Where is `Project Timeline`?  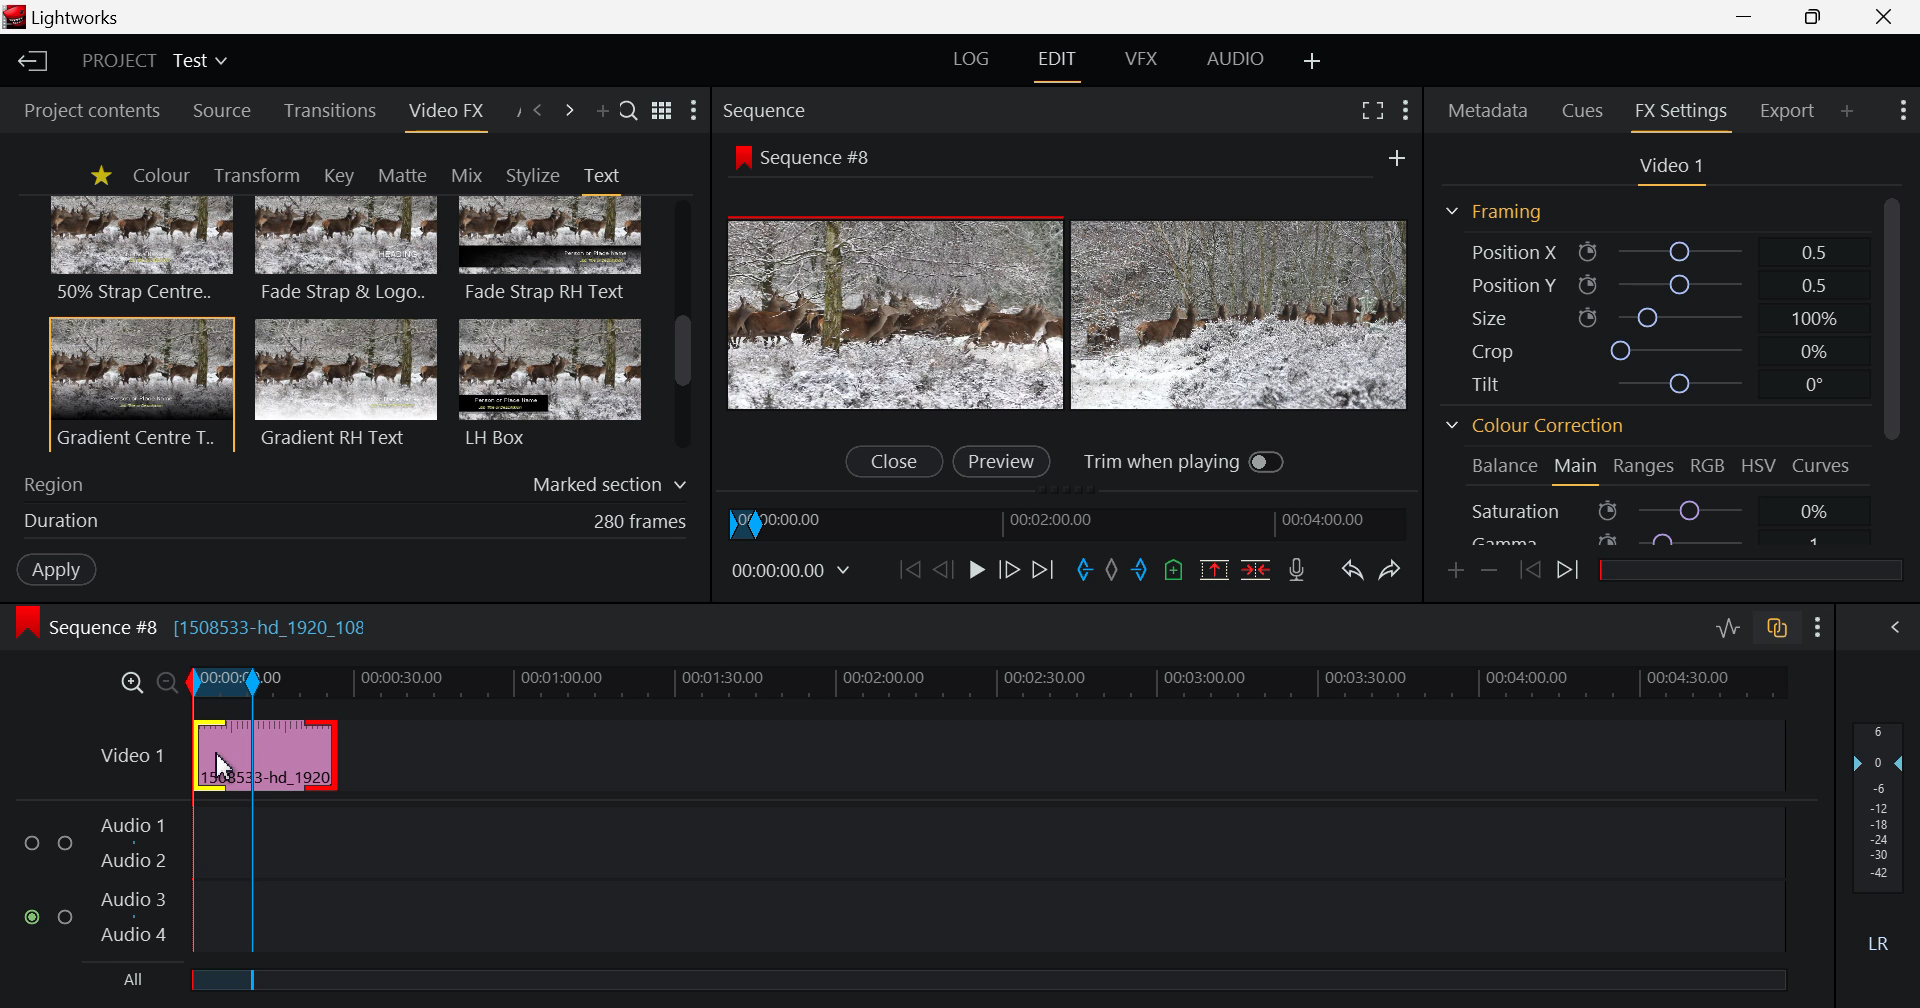 Project Timeline is located at coordinates (984, 683).